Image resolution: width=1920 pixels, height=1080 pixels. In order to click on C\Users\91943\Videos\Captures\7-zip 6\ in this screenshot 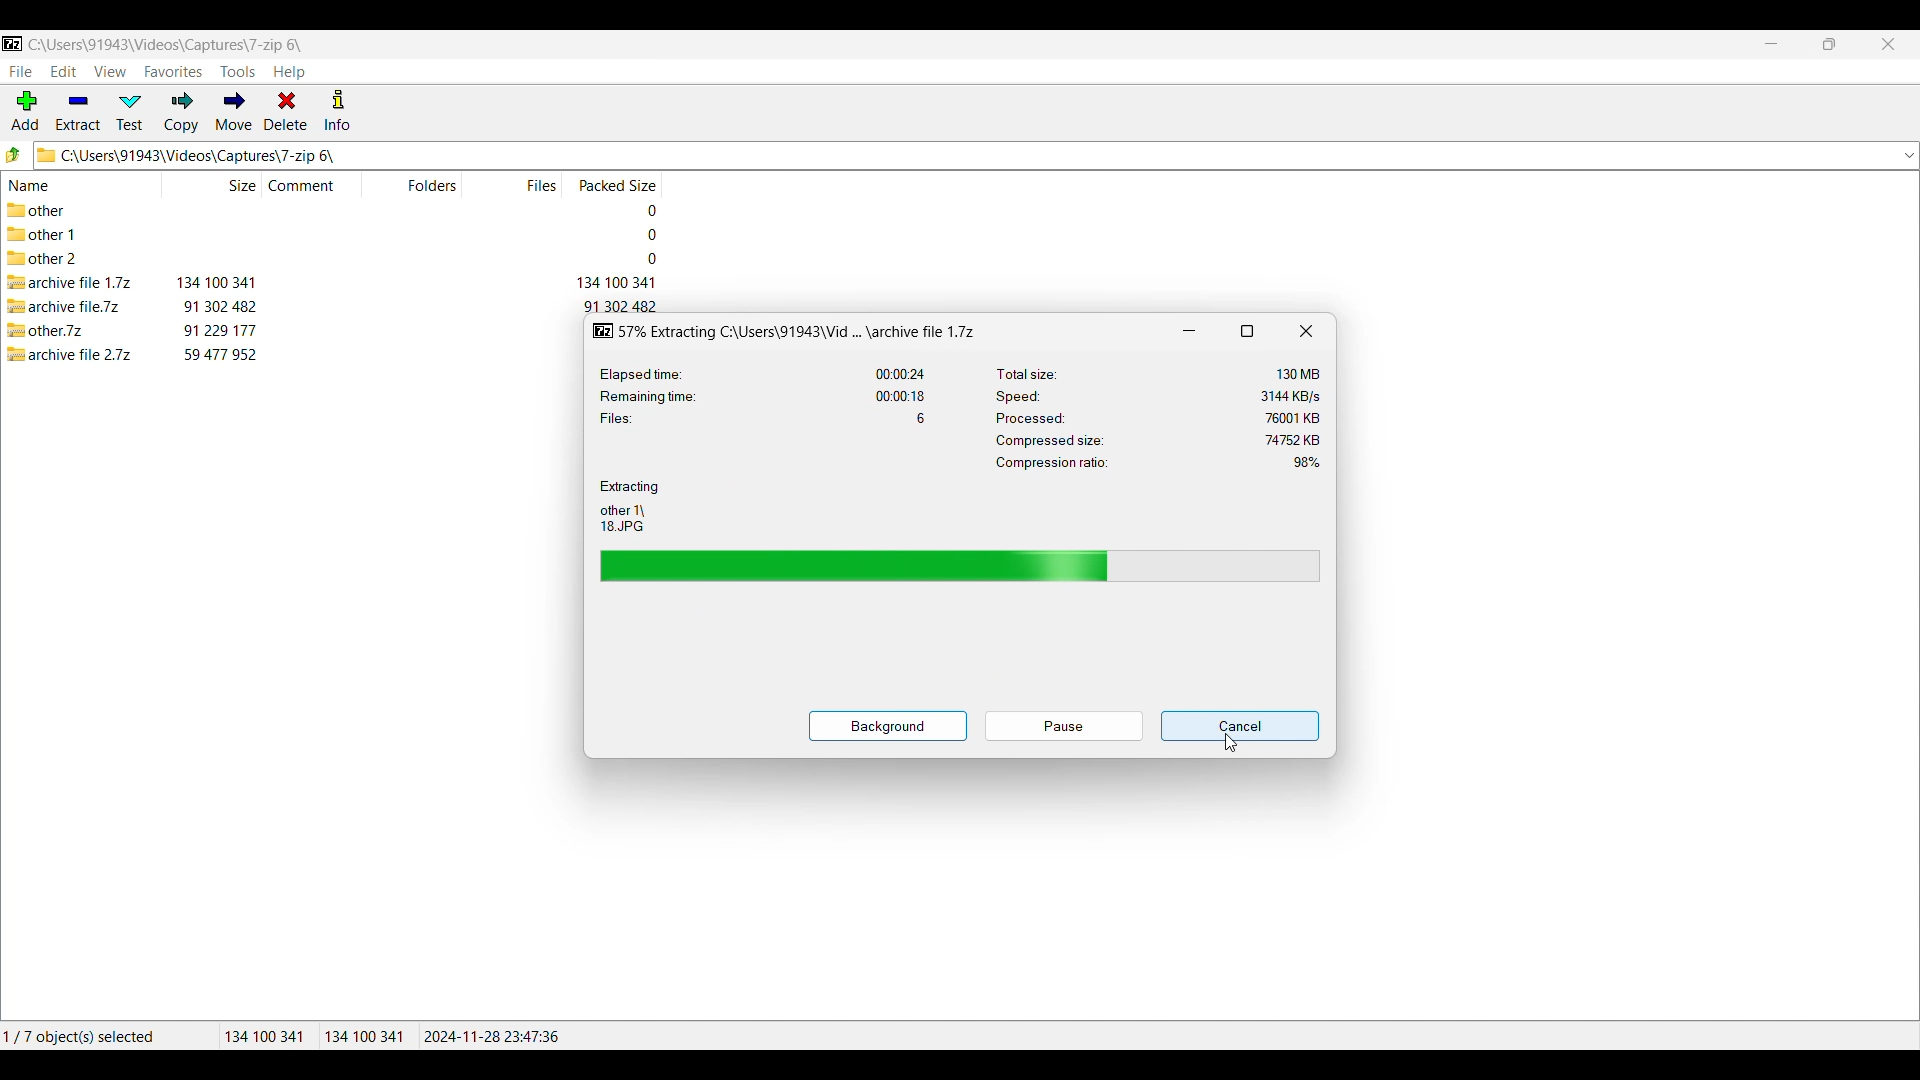, I will do `click(926, 156)`.